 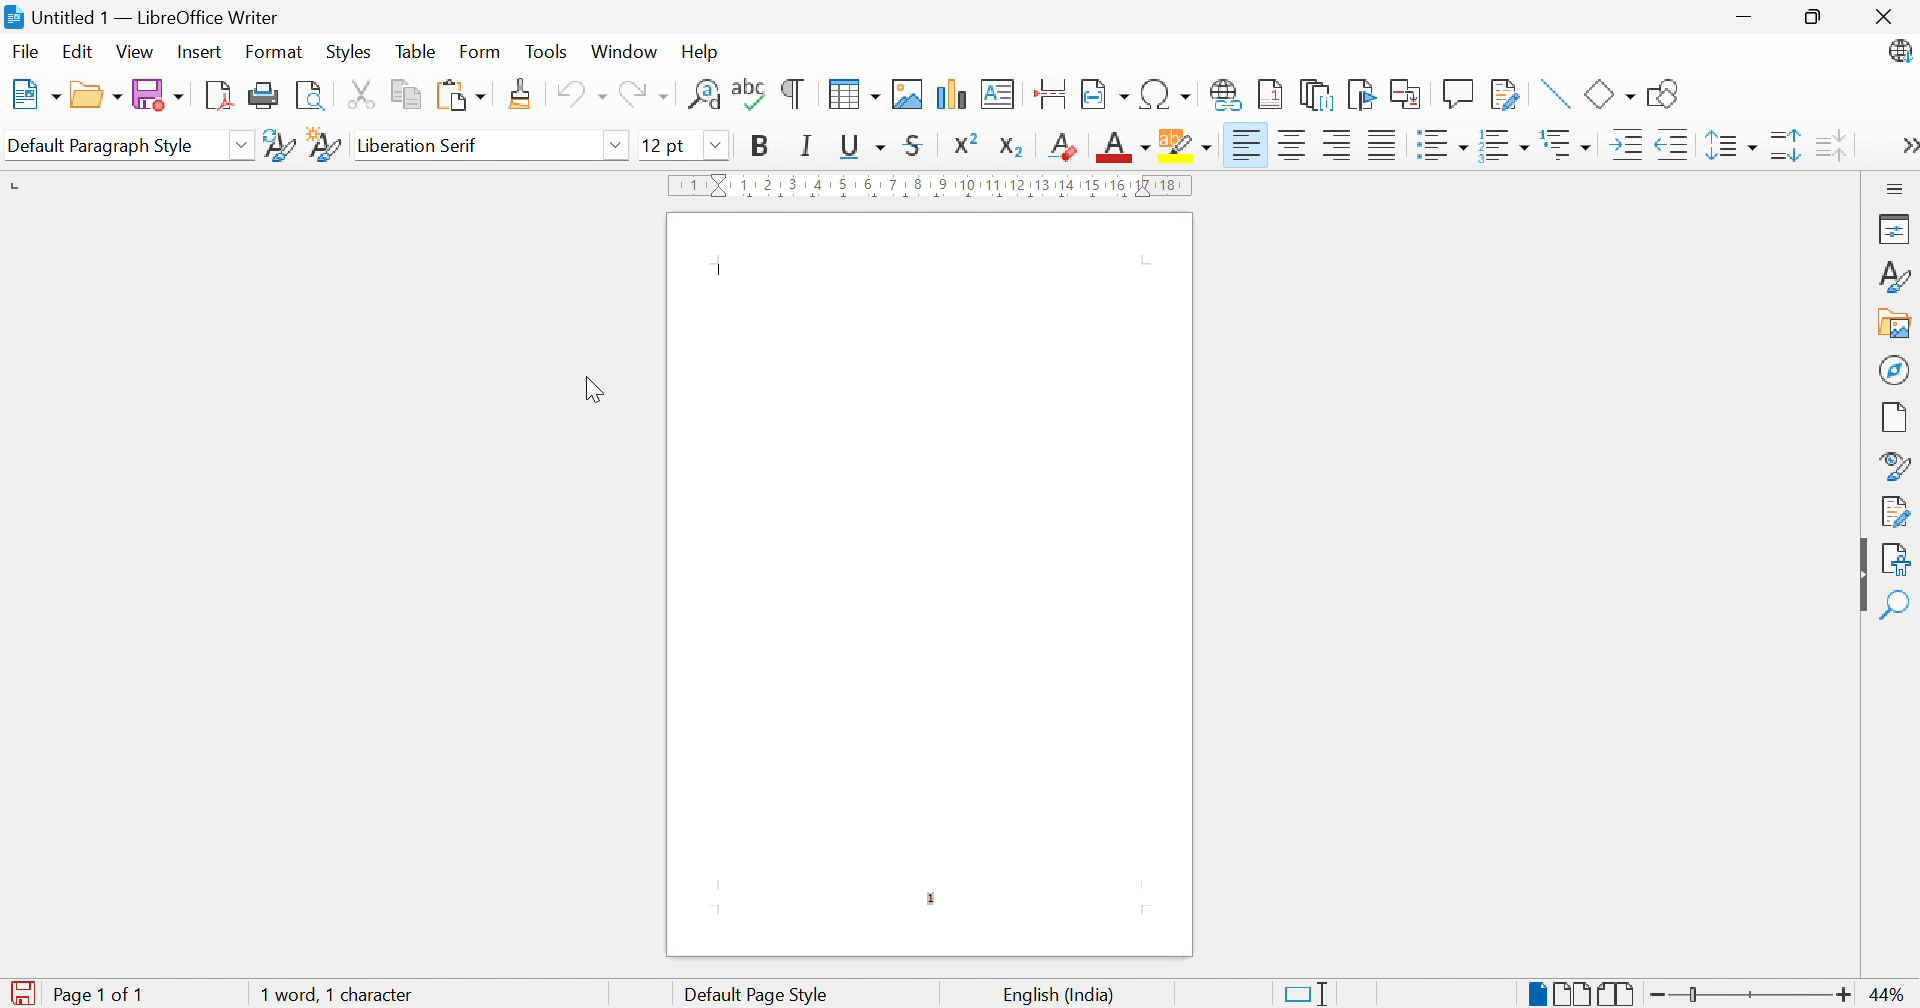 I want to click on Style, so click(x=1893, y=465).